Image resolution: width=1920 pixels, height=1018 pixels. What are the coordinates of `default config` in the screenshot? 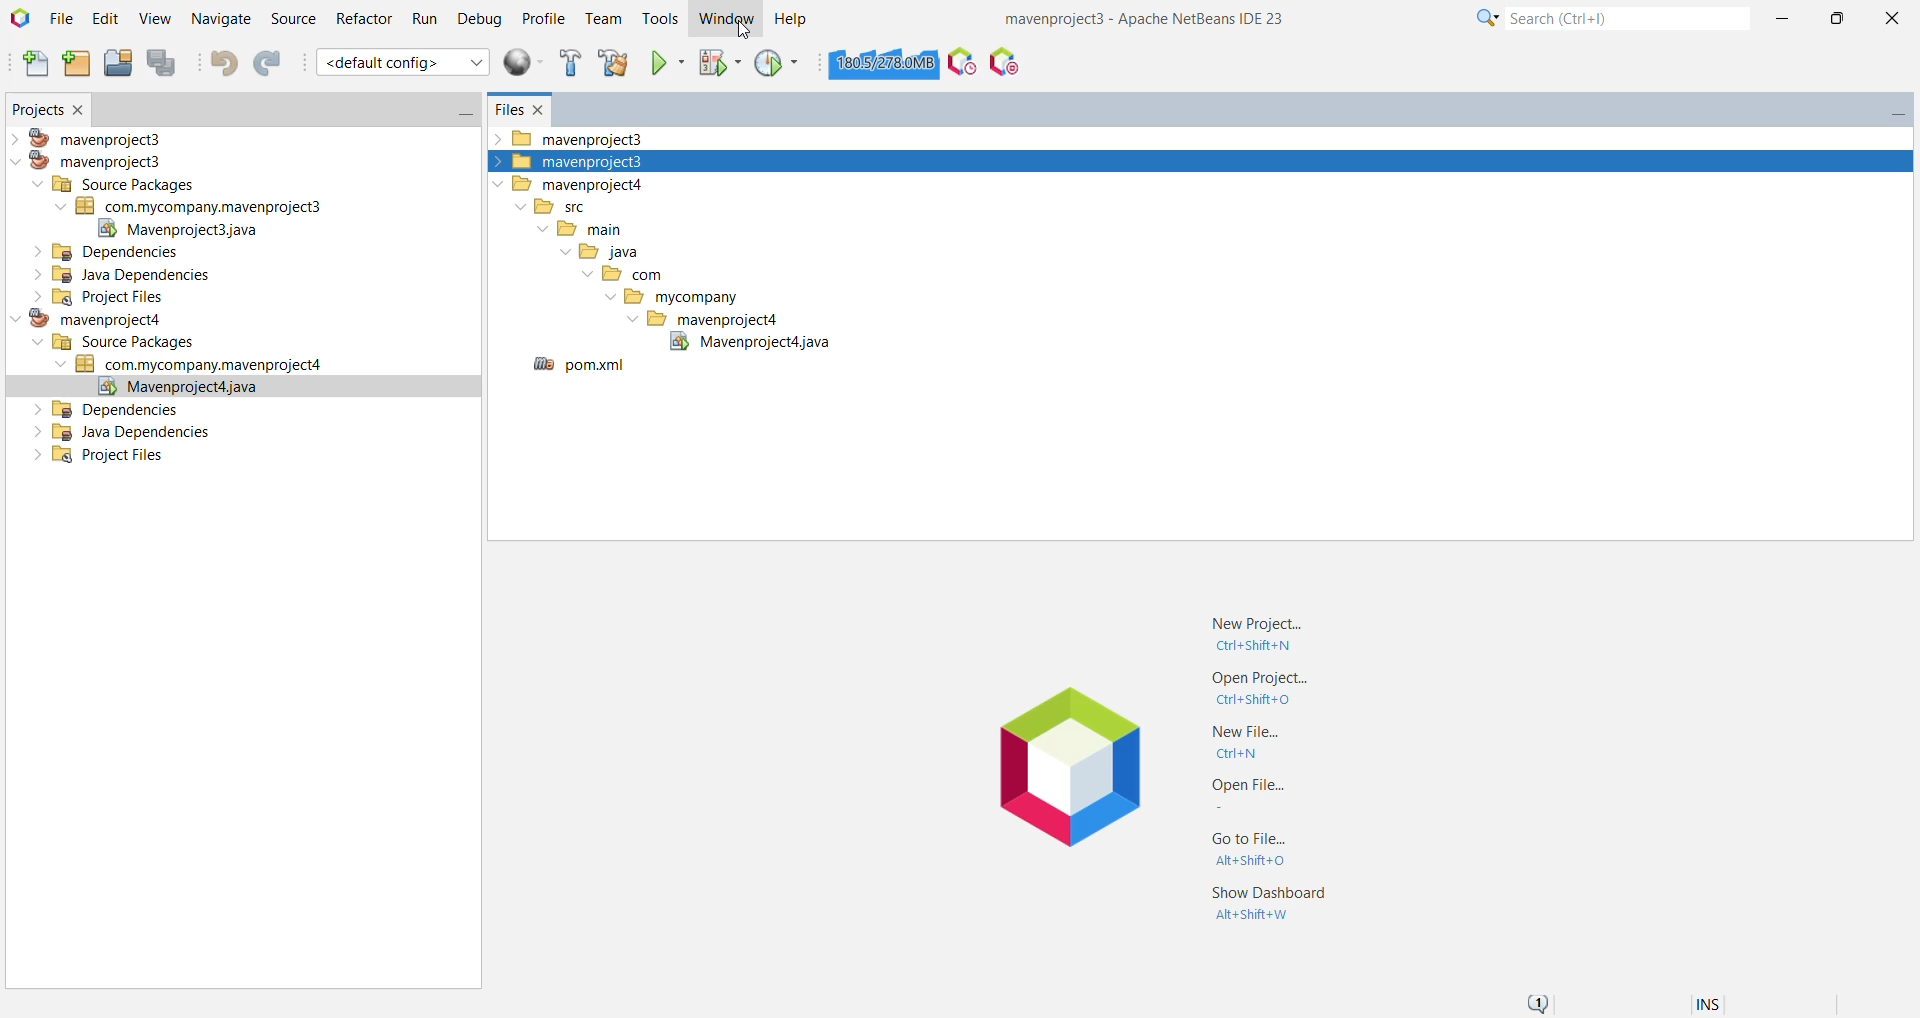 It's located at (405, 63).